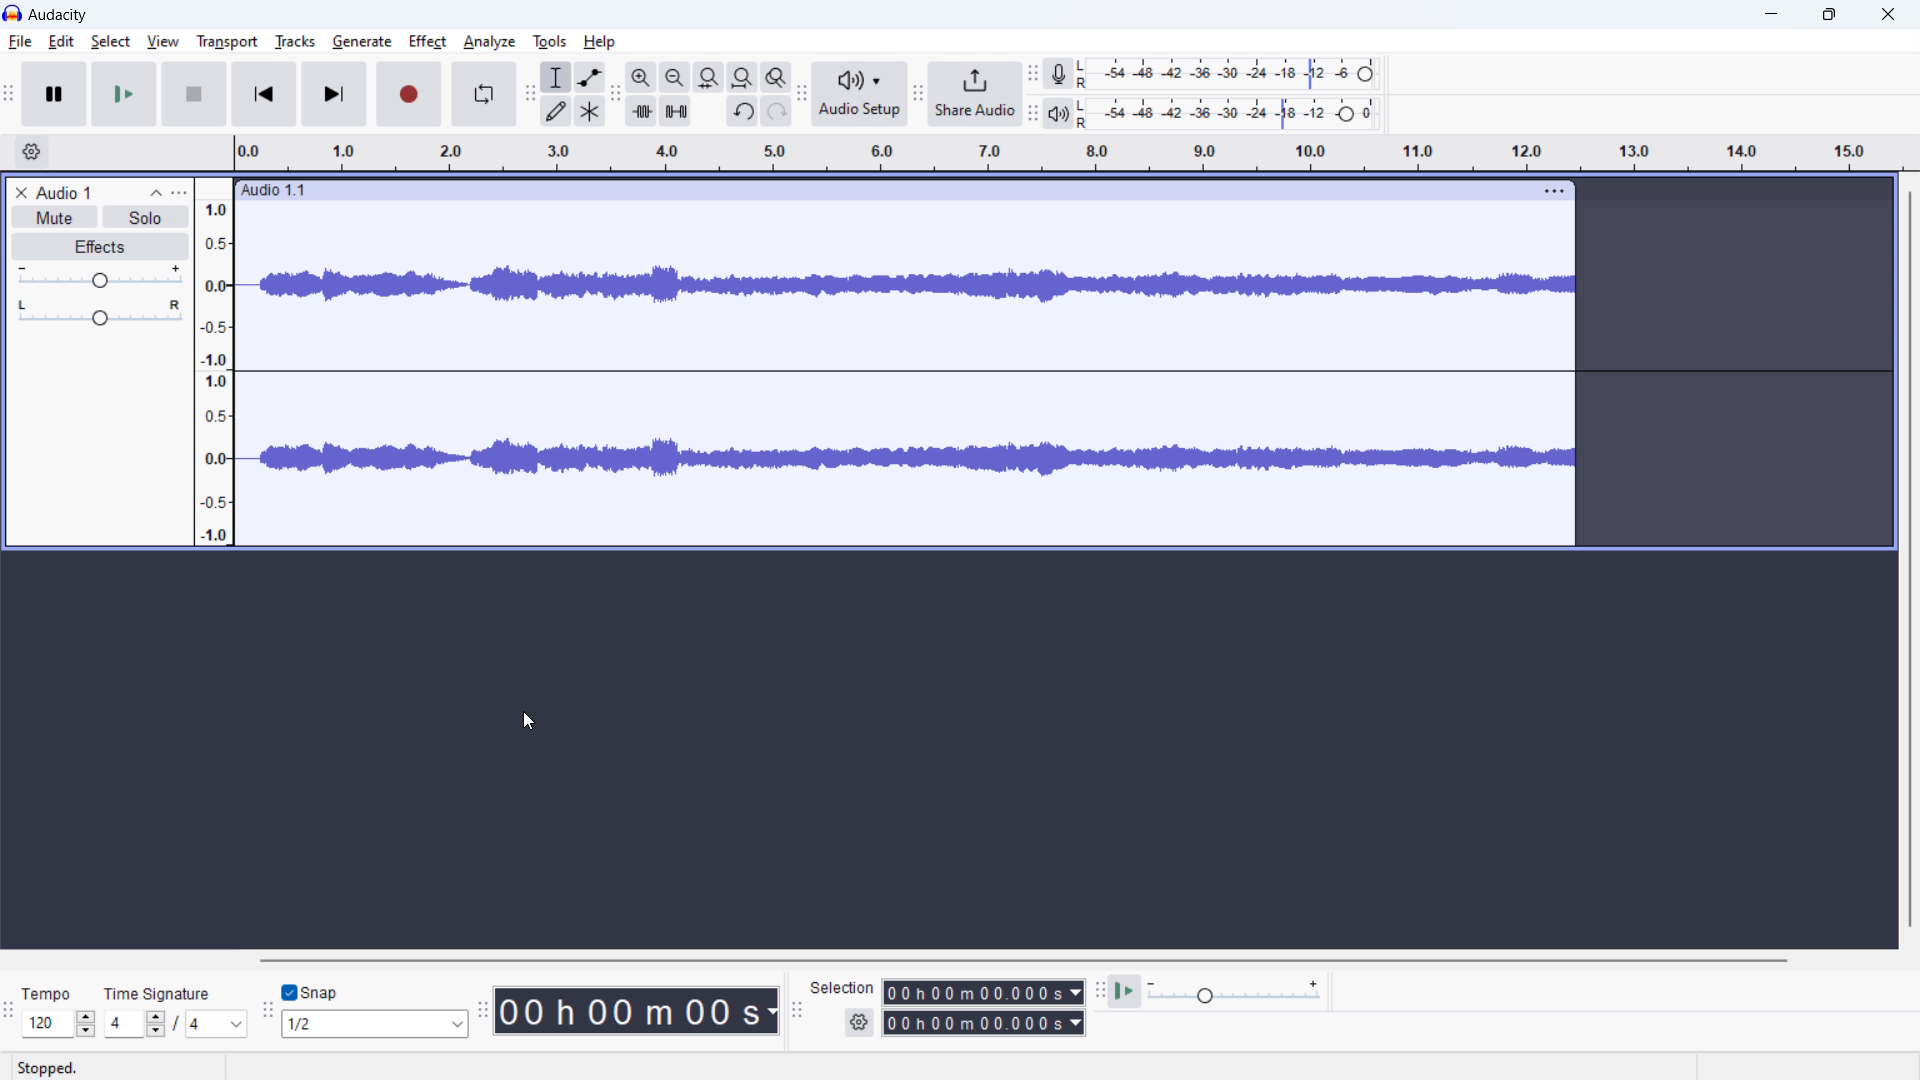 The width and height of the screenshot is (1920, 1080). I want to click on settings, so click(859, 1022).